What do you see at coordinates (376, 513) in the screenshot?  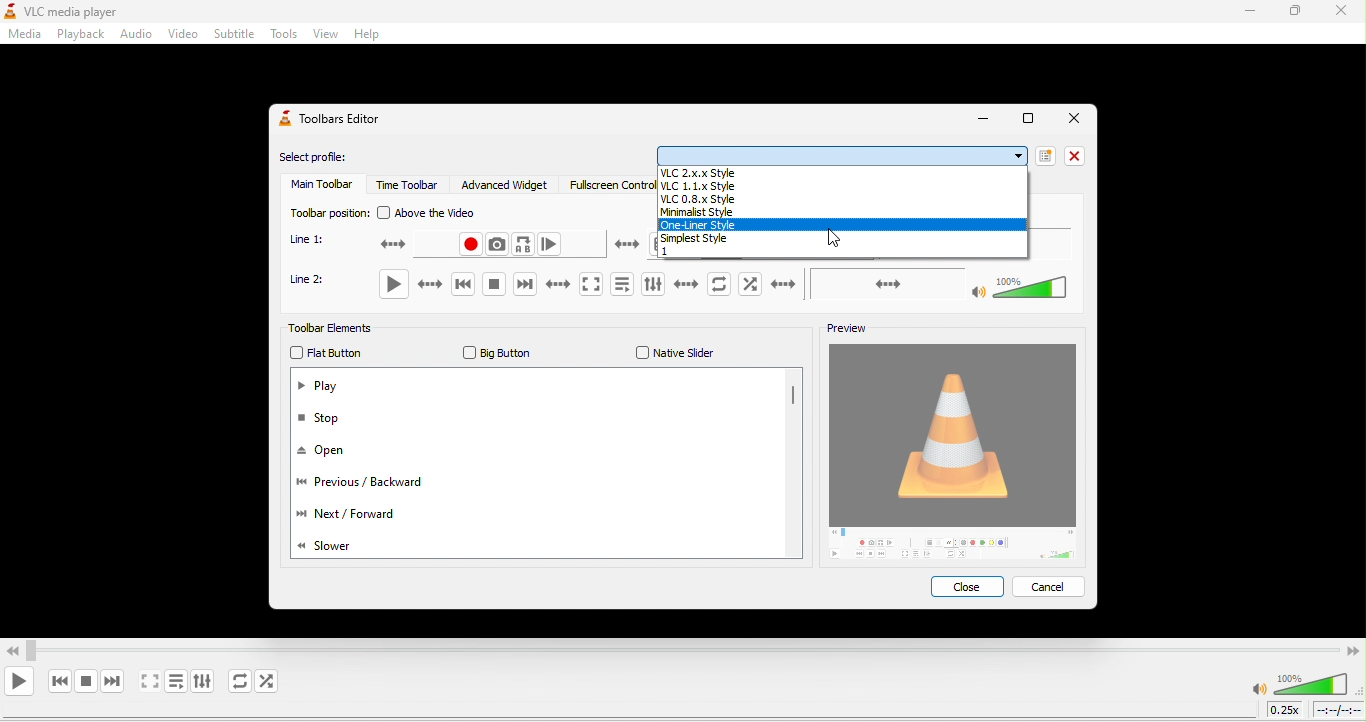 I see `next/forward` at bounding box center [376, 513].